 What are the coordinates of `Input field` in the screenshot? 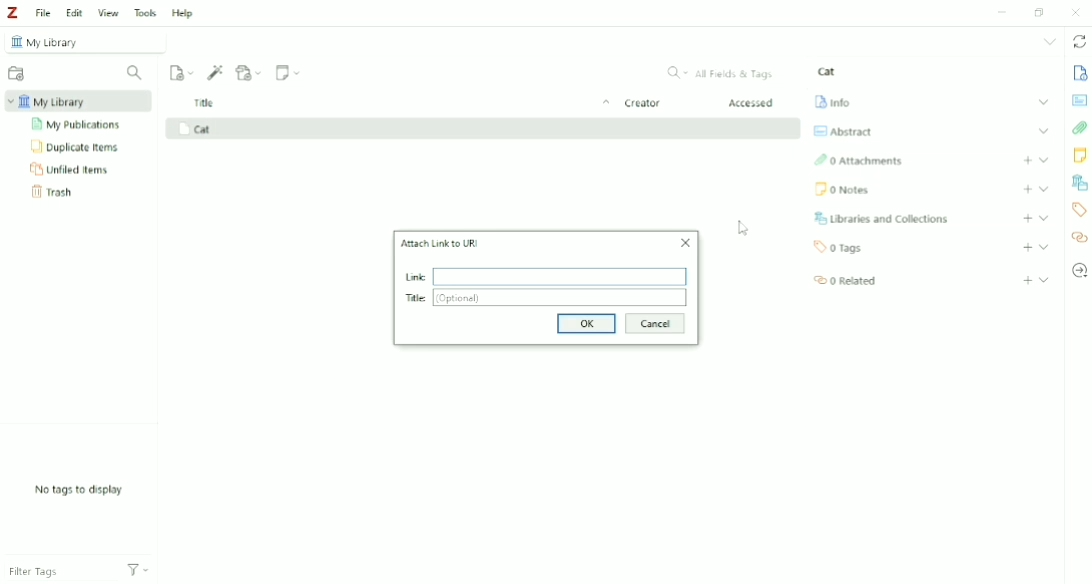 It's located at (560, 299).